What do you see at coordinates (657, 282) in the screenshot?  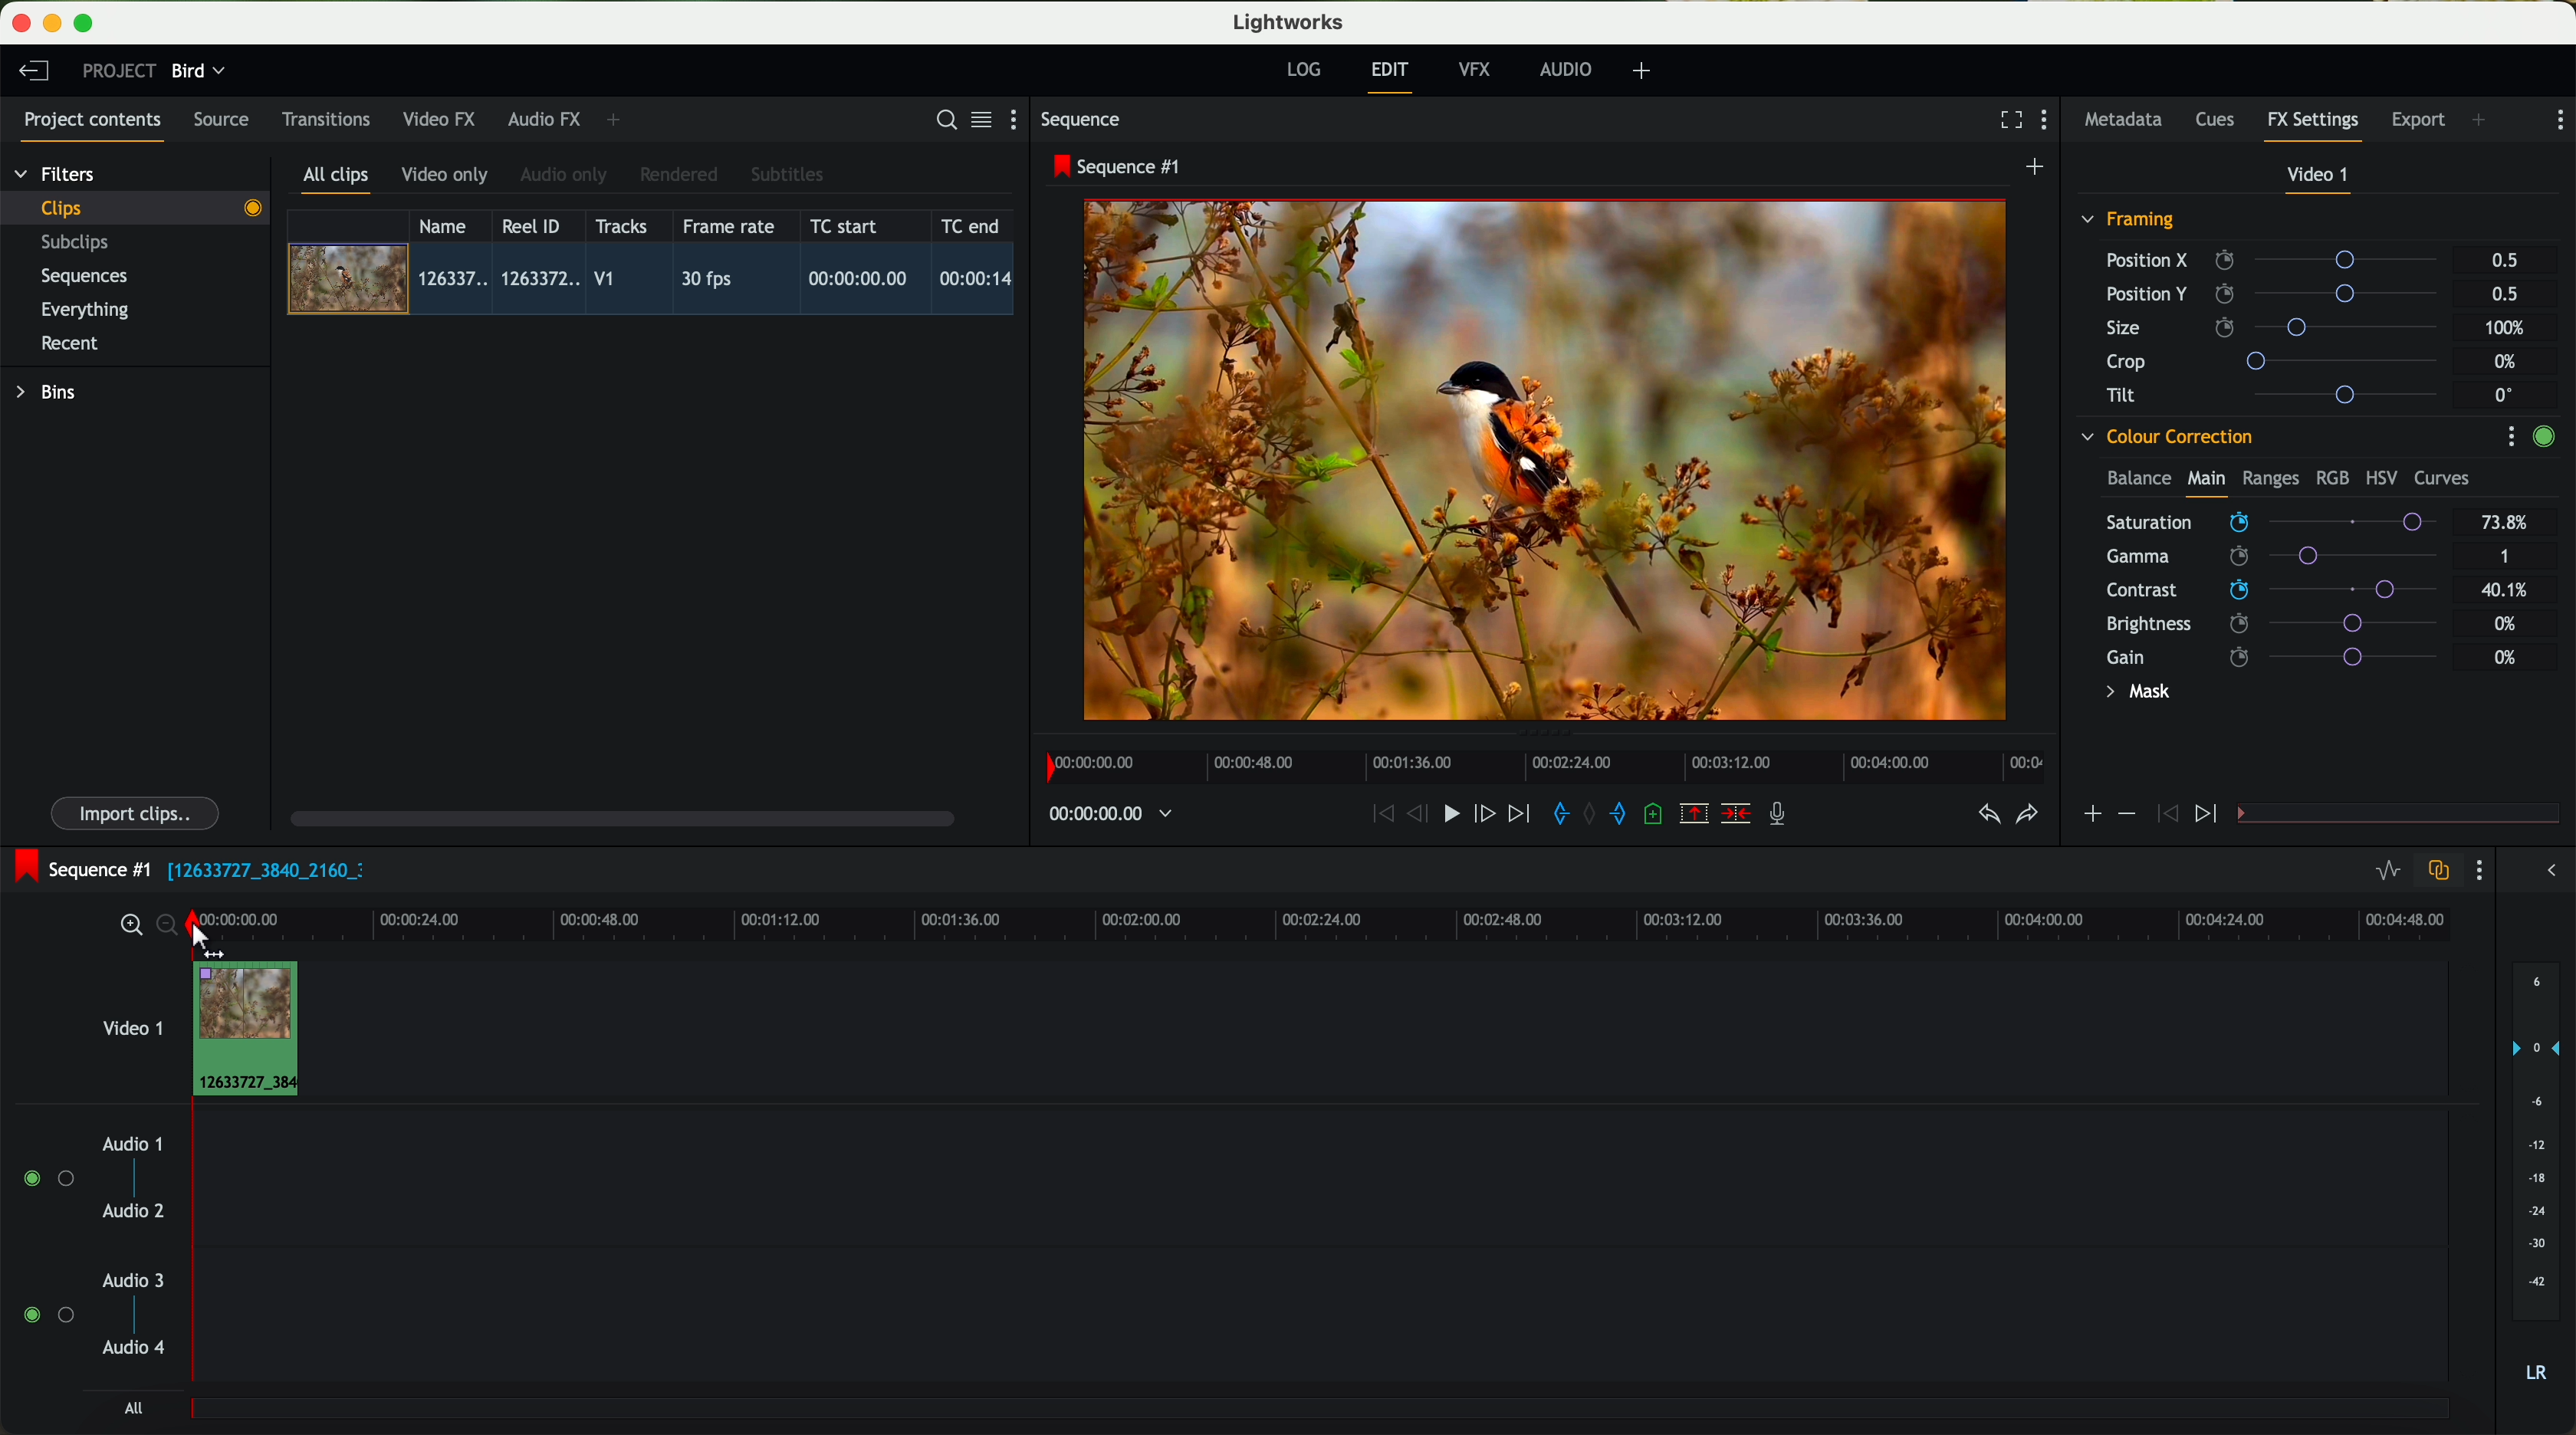 I see `click on video` at bounding box center [657, 282].